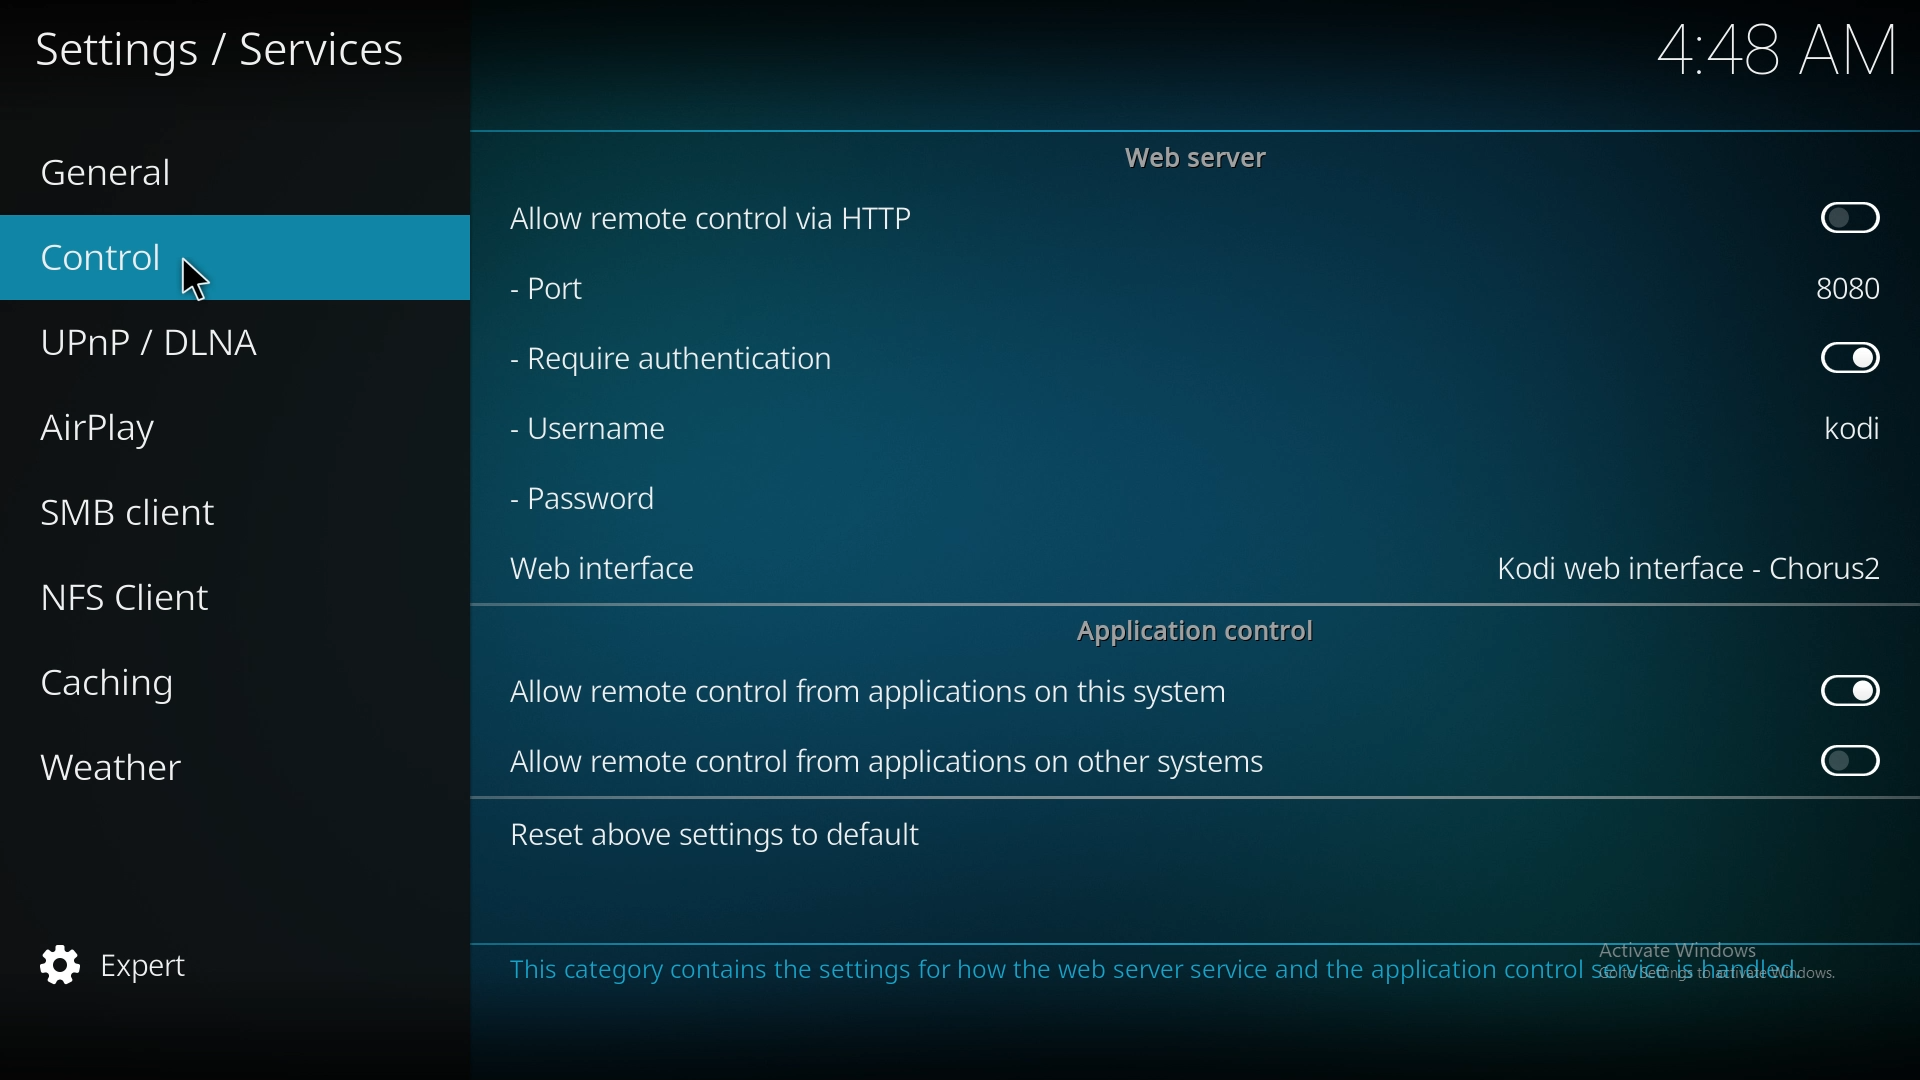 This screenshot has height=1080, width=1920. What do you see at coordinates (698, 362) in the screenshot?
I see `require authentication` at bounding box center [698, 362].